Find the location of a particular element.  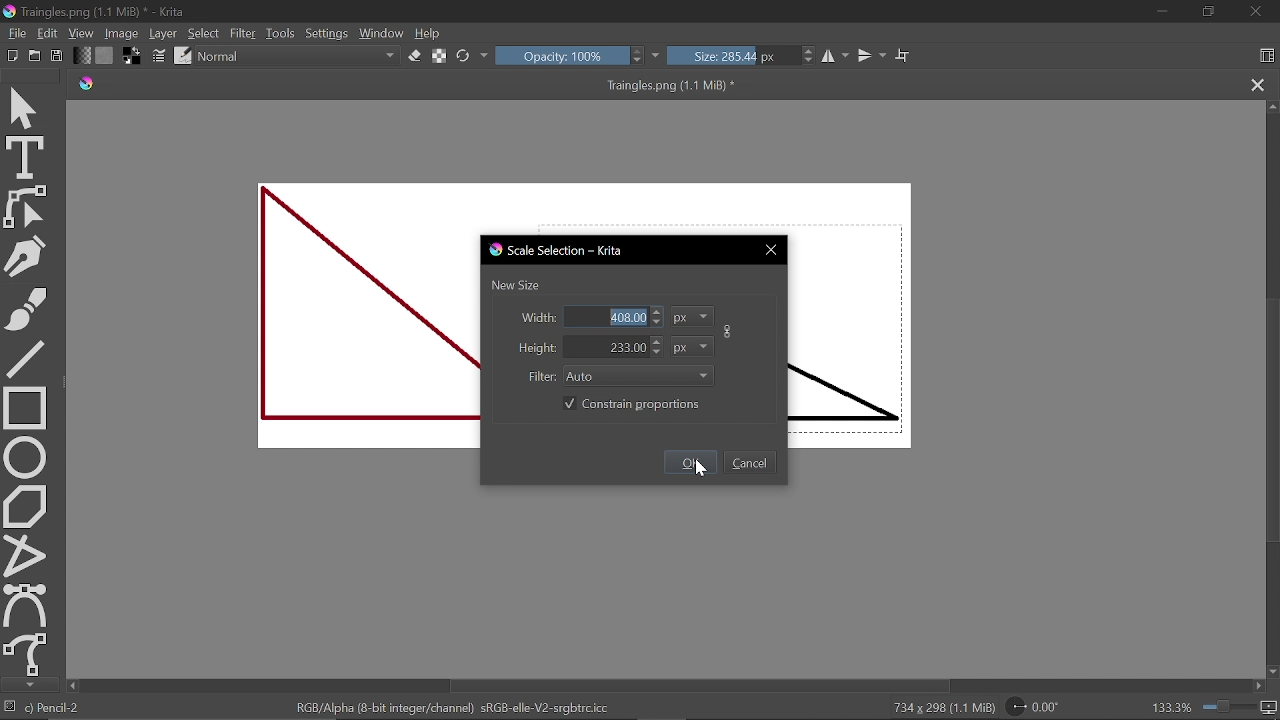

rectangle tool is located at coordinates (26, 406).